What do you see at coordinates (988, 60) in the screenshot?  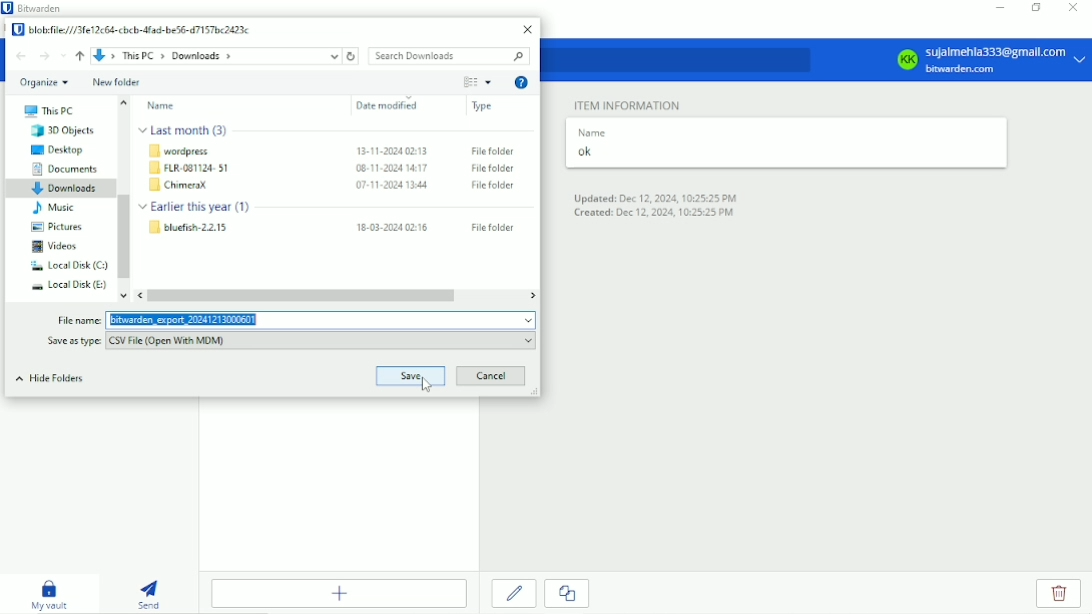 I see `KK sujalmehla333@gmail.com       bitwarden.com` at bounding box center [988, 60].